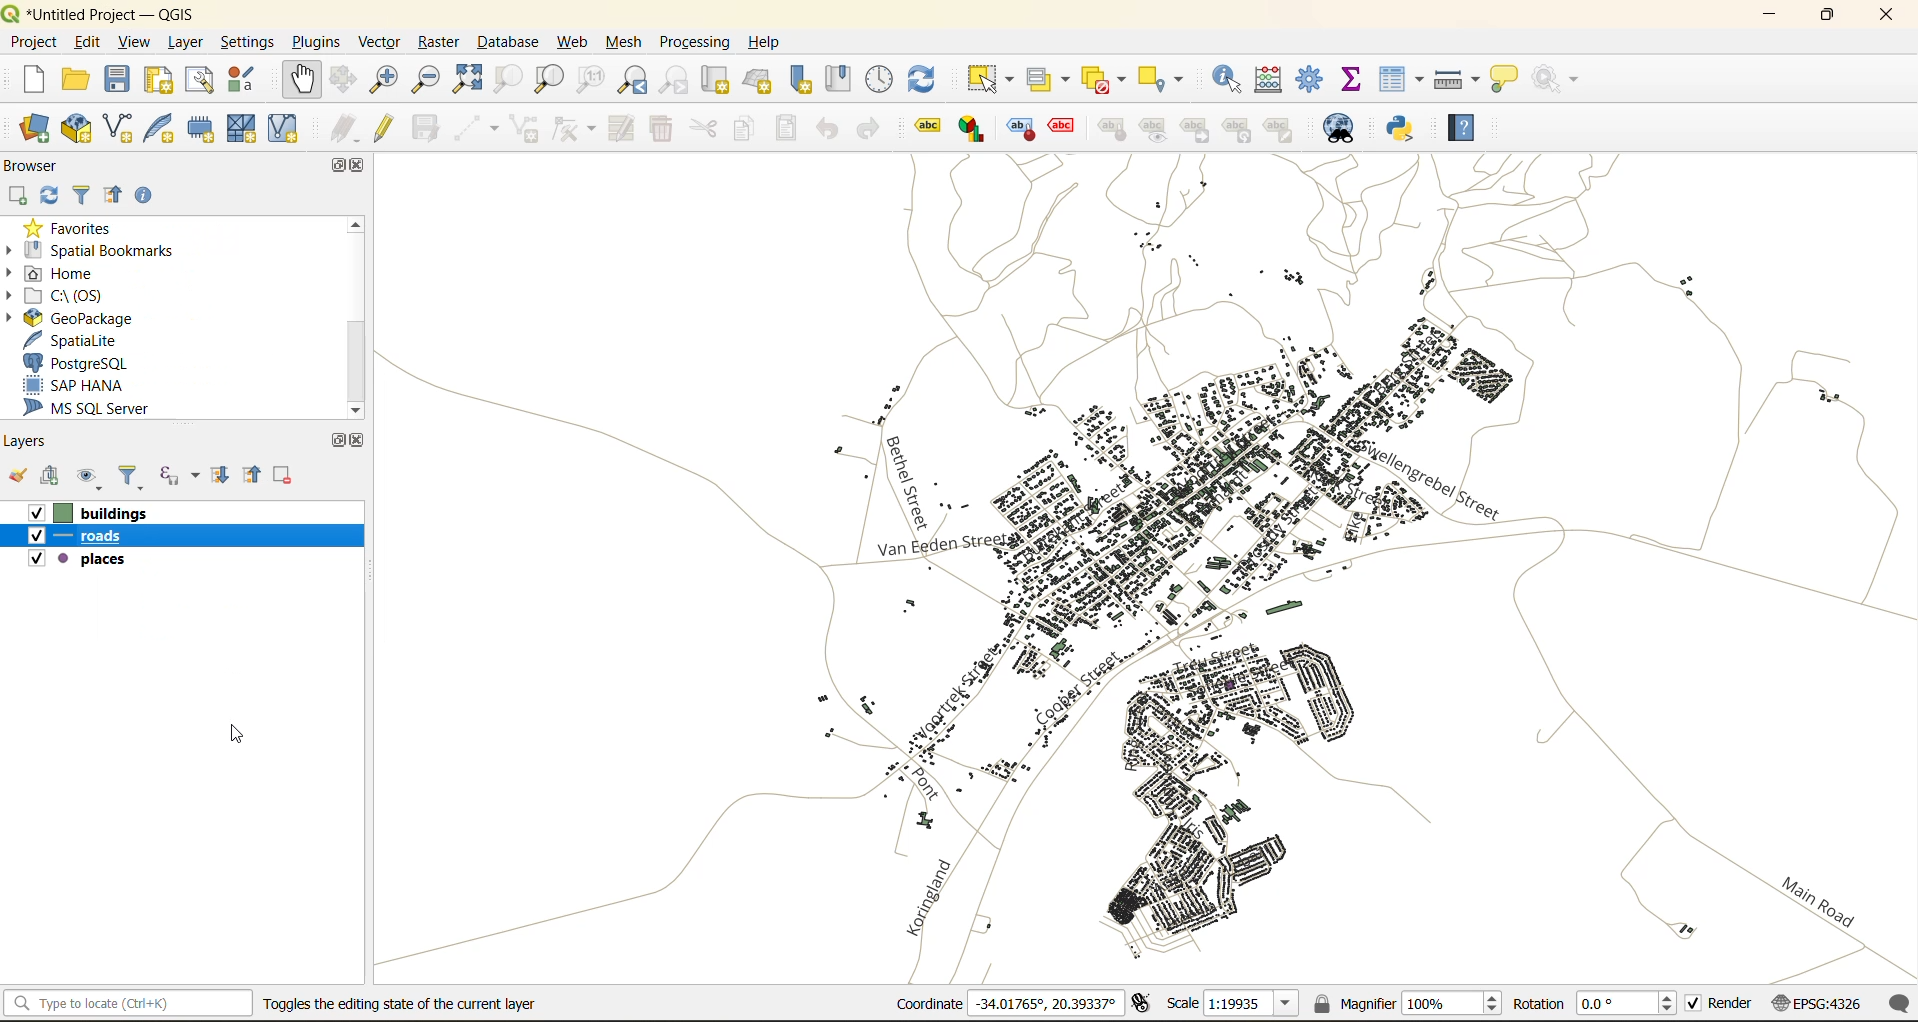 Image resolution: width=1918 pixels, height=1022 pixels. I want to click on rotation, so click(1598, 1002).